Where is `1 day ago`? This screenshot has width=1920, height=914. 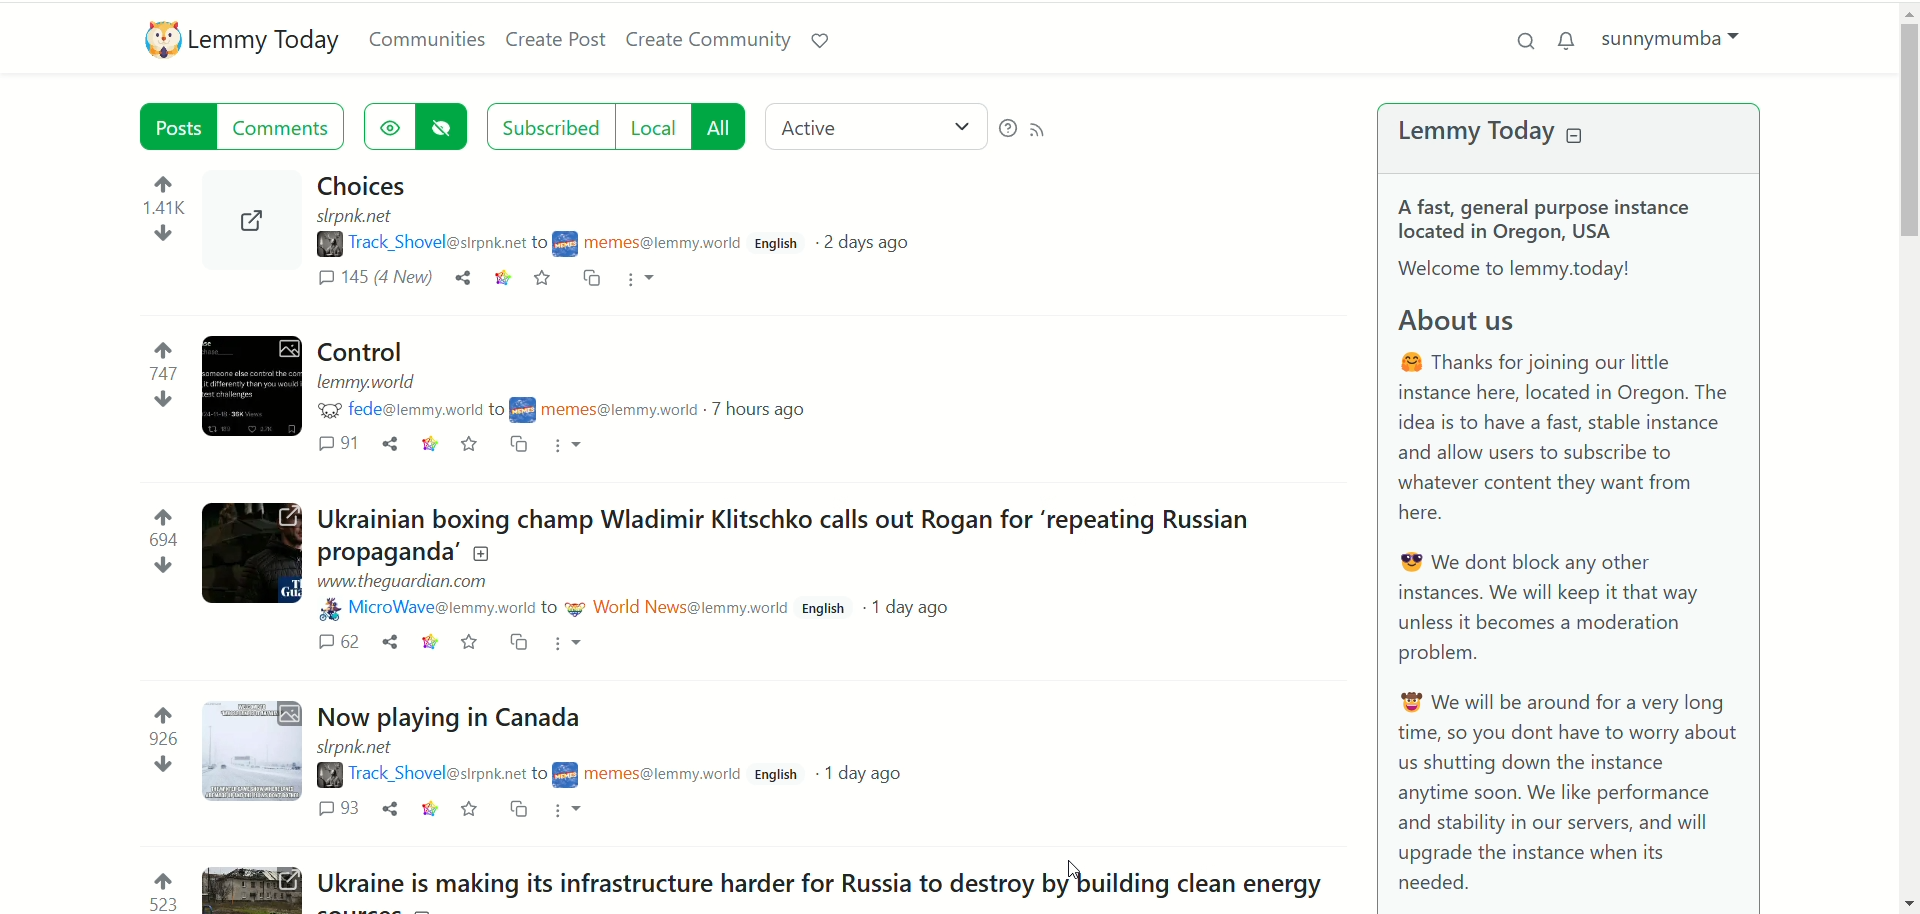
1 day ago is located at coordinates (869, 776).